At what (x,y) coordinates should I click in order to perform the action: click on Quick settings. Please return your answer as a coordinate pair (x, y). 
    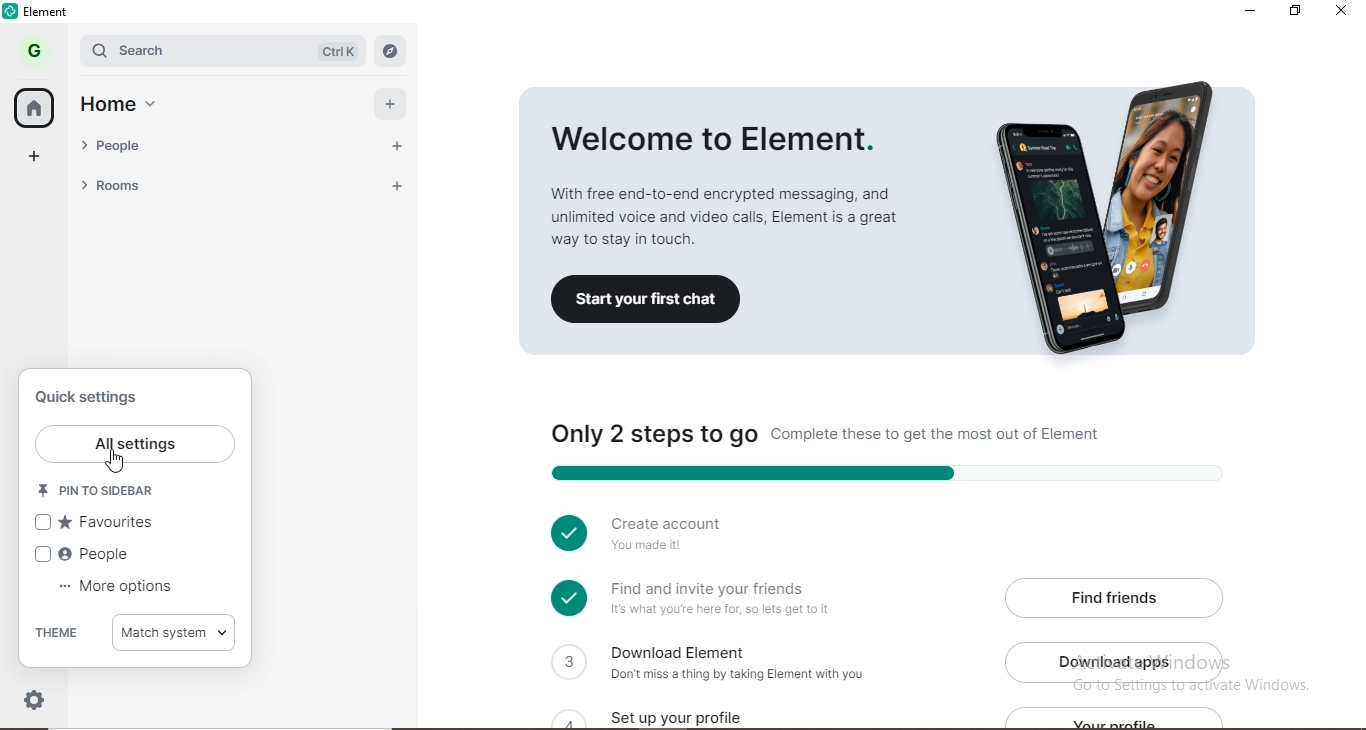
    Looking at the image, I should click on (91, 400).